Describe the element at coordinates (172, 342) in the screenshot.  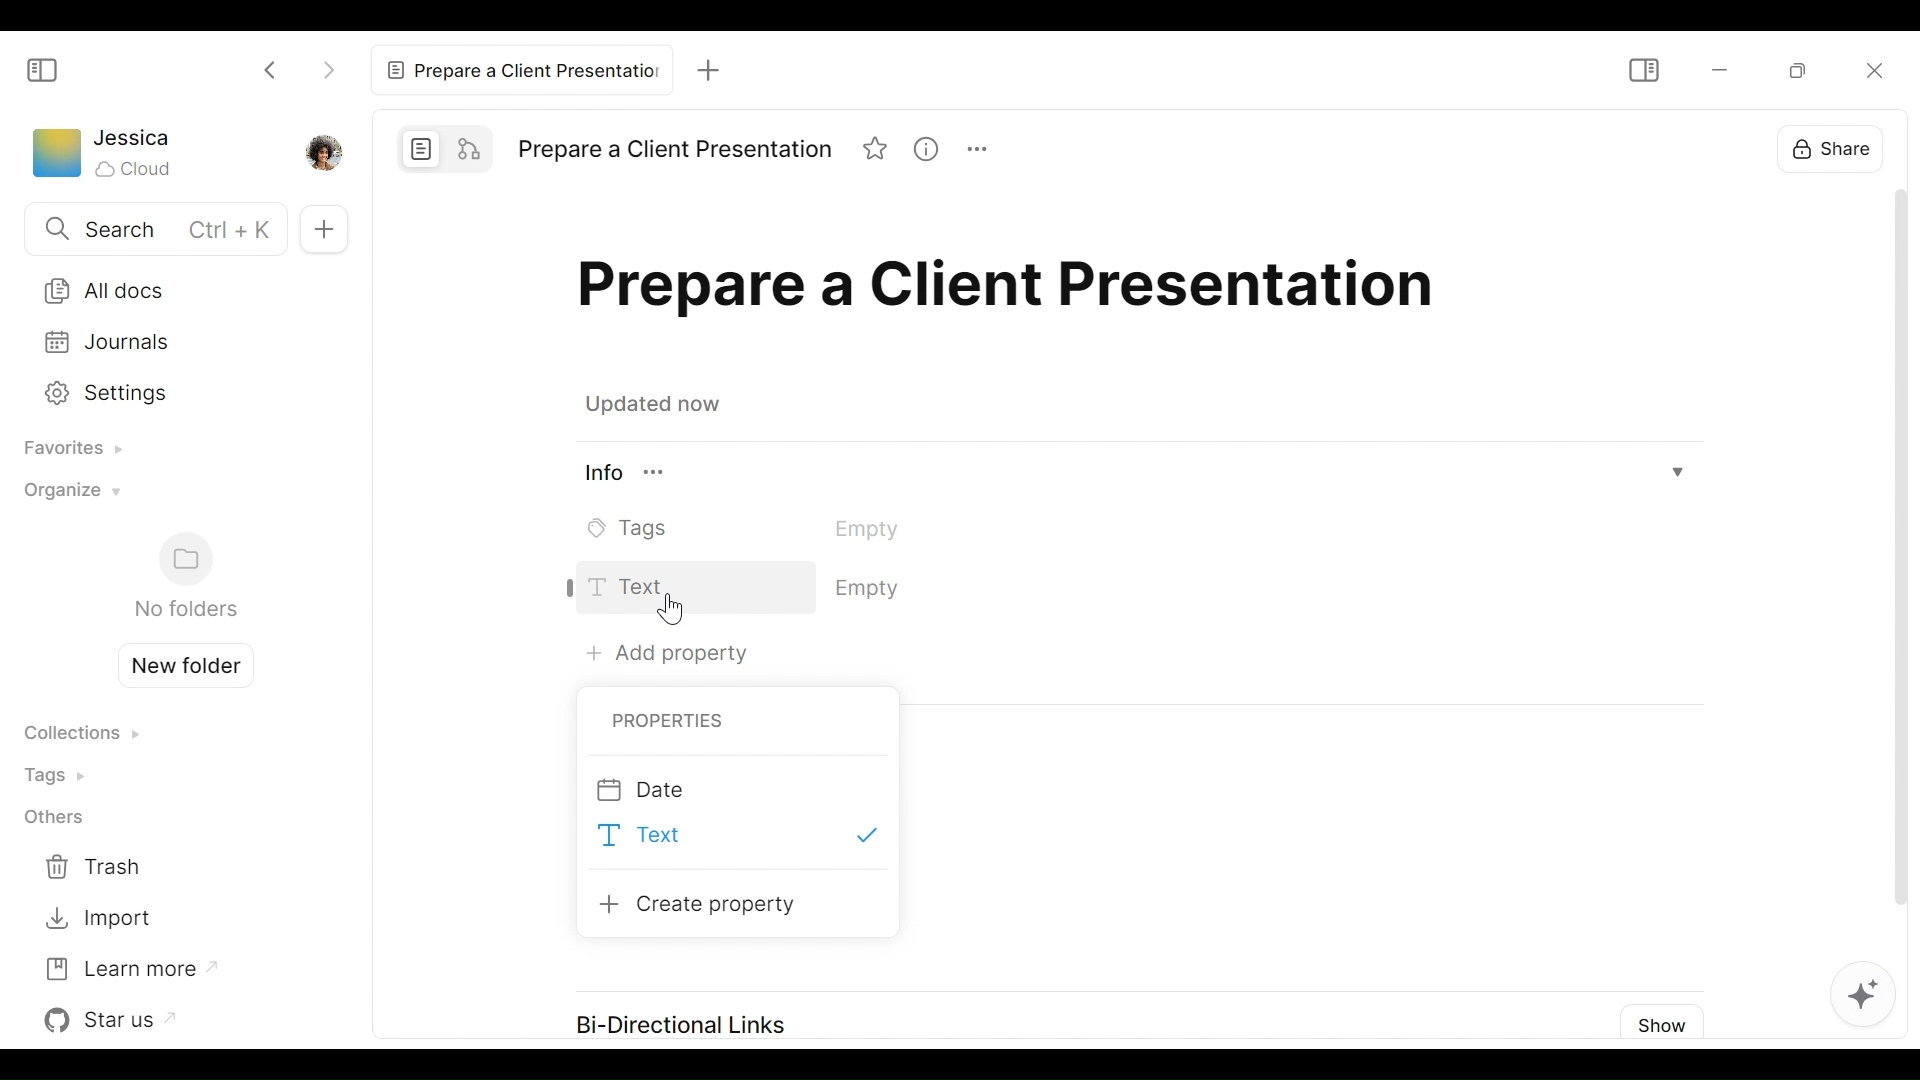
I see `Journals` at that location.